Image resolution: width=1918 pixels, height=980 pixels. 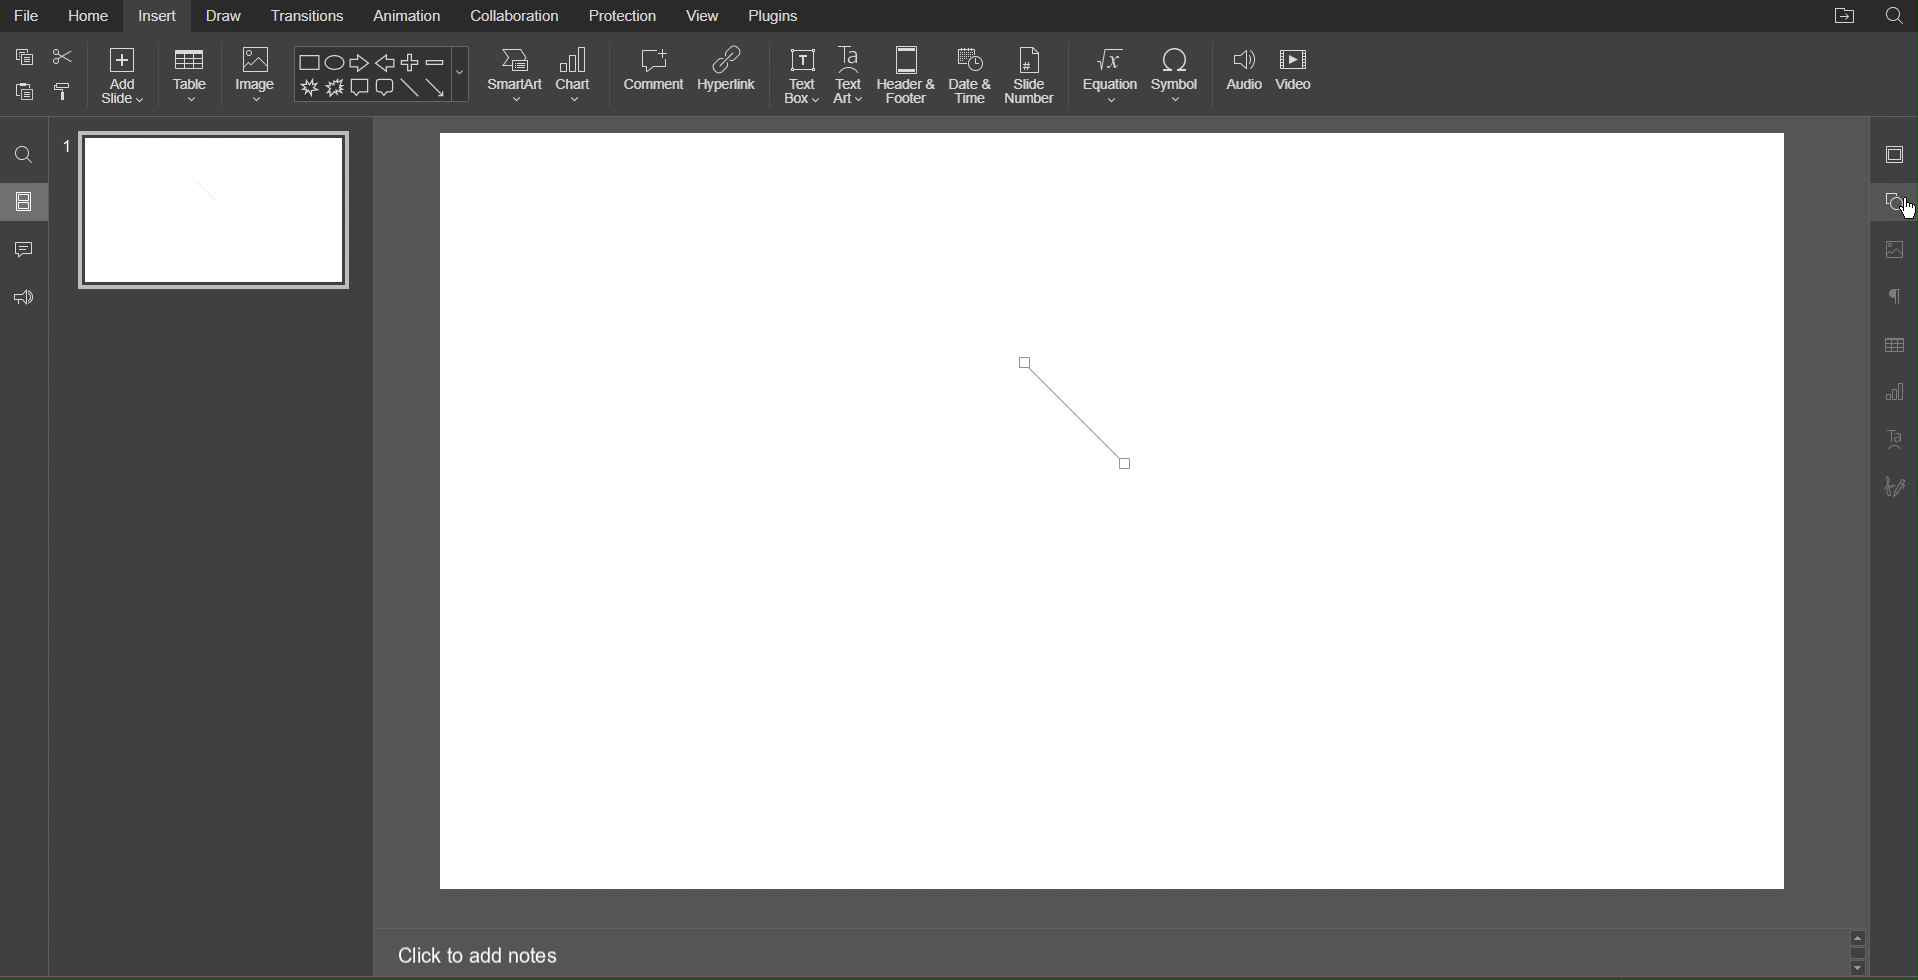 What do you see at coordinates (1893, 152) in the screenshot?
I see `Slide Settings` at bounding box center [1893, 152].